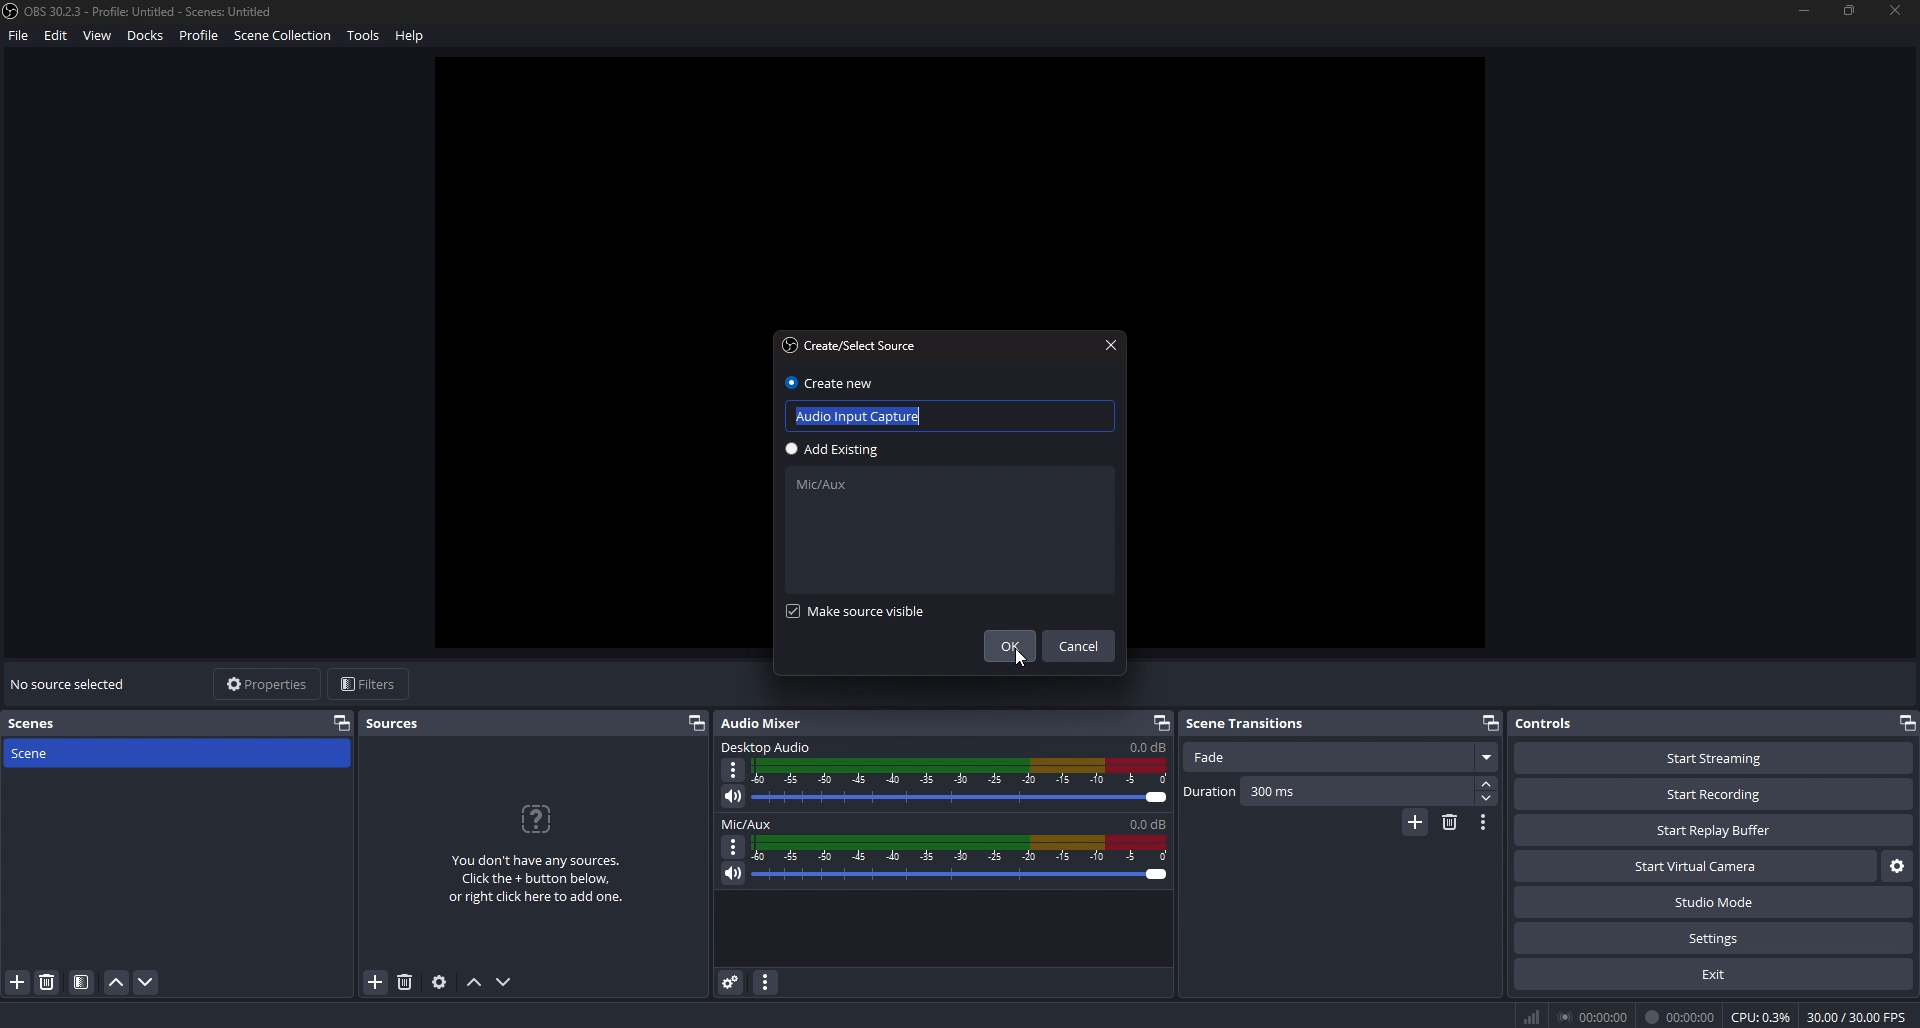  I want to click on close, so click(1111, 347).